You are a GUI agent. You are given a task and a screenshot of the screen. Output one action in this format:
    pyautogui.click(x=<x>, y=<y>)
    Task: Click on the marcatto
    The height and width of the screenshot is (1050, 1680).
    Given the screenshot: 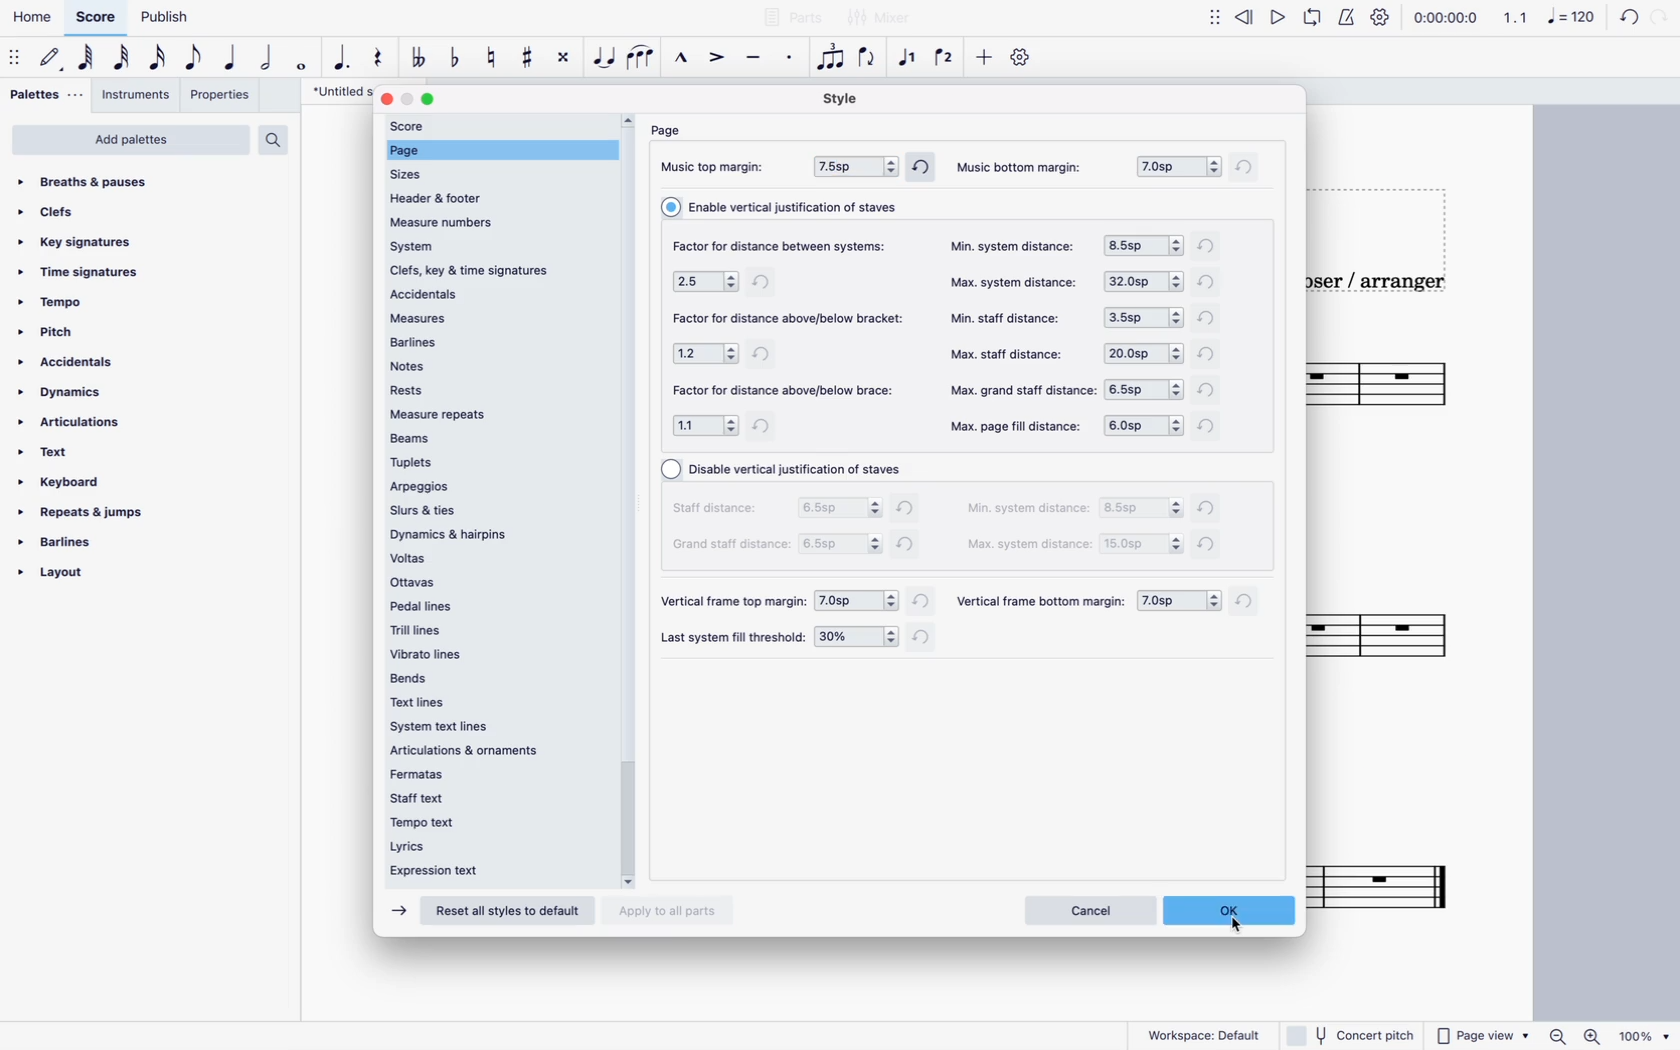 What is the action you would take?
    pyautogui.click(x=680, y=59)
    